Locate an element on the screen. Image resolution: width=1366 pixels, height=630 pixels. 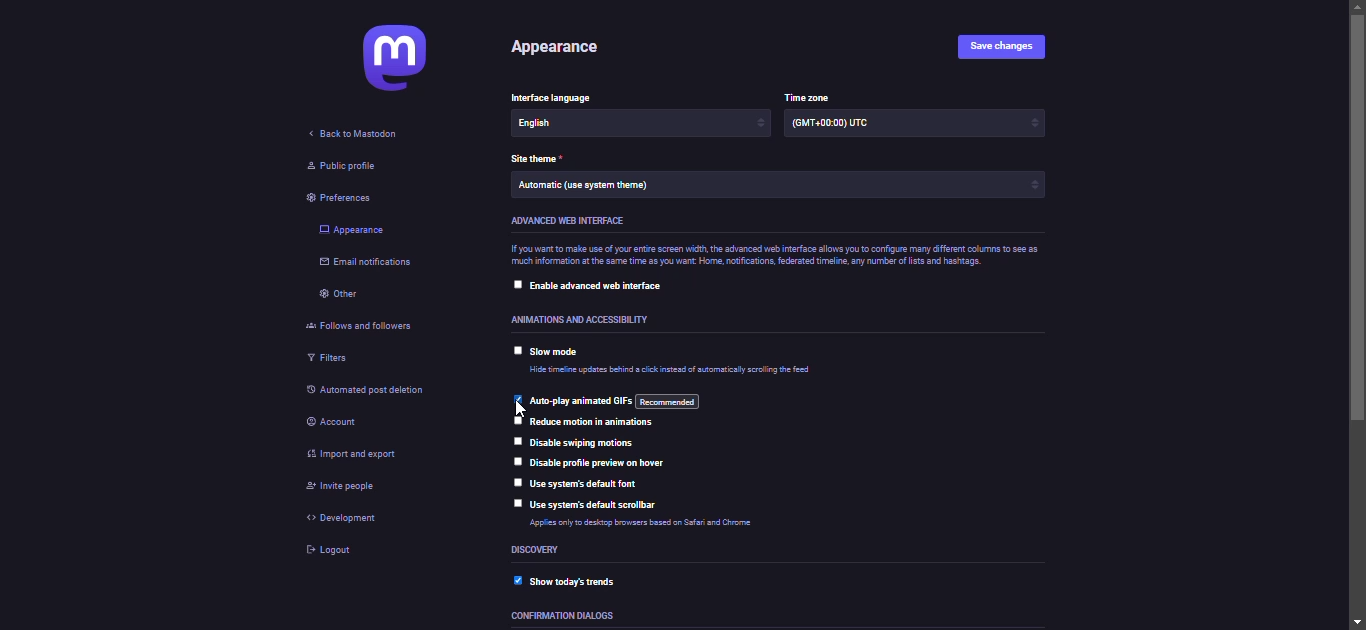
click to select is located at coordinates (513, 503).